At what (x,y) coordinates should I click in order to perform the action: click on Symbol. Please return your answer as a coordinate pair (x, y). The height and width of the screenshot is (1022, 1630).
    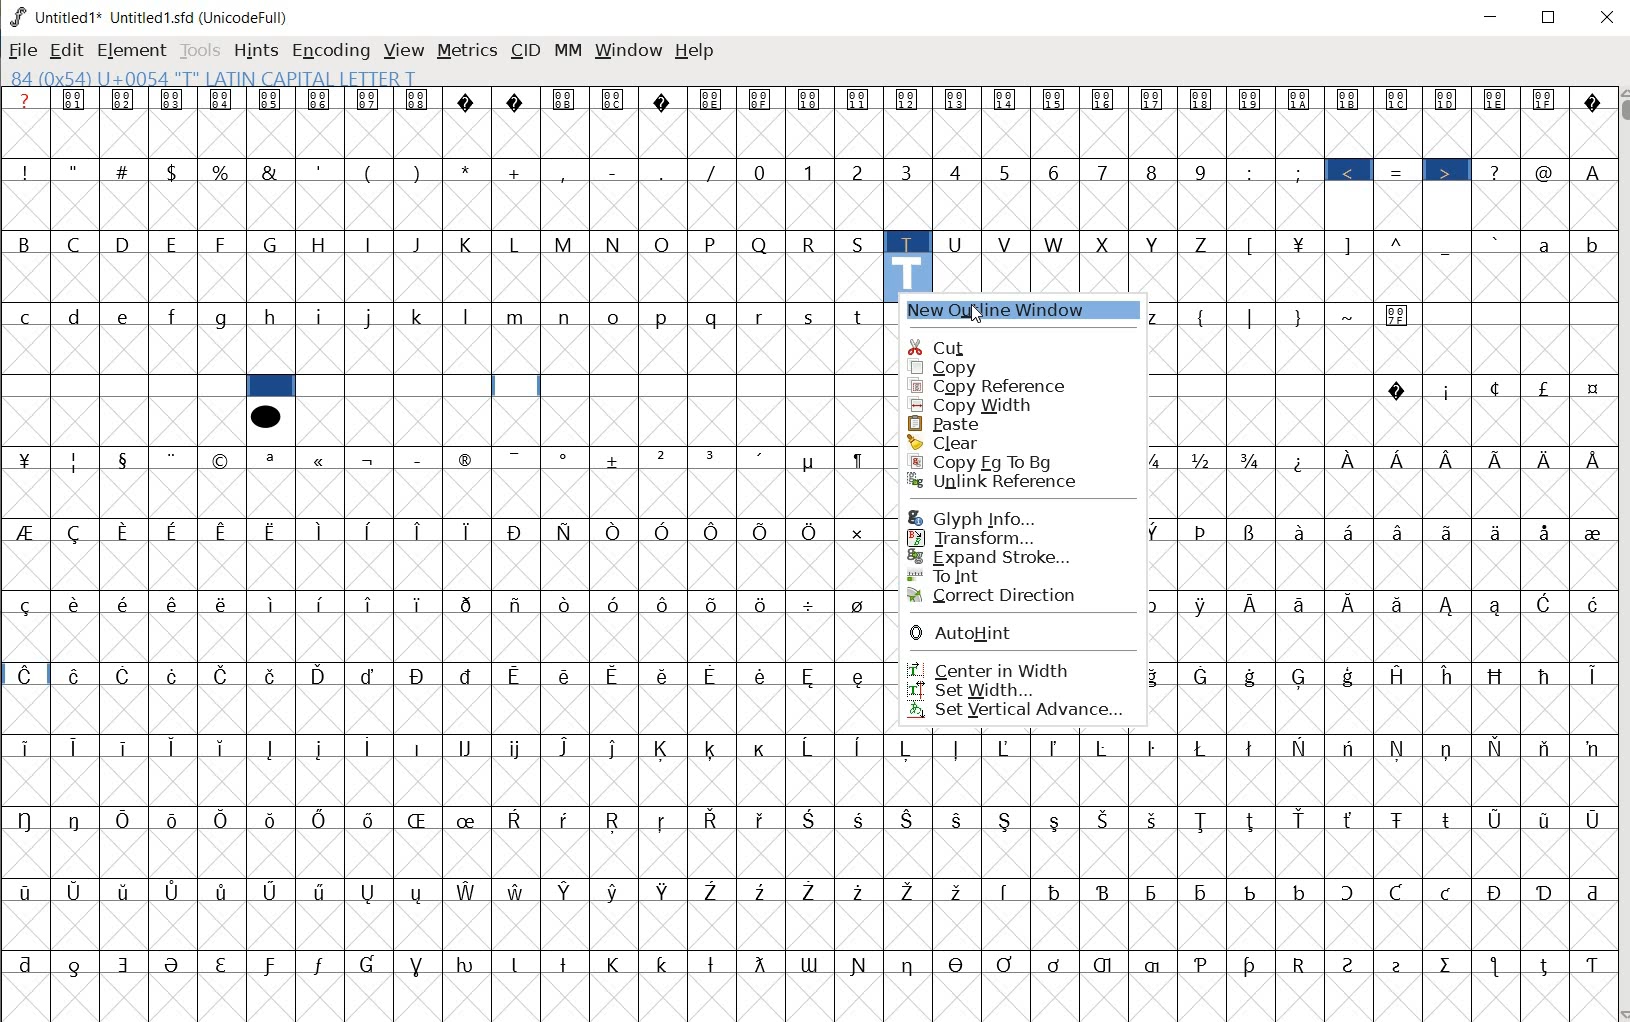
    Looking at the image, I should click on (1352, 602).